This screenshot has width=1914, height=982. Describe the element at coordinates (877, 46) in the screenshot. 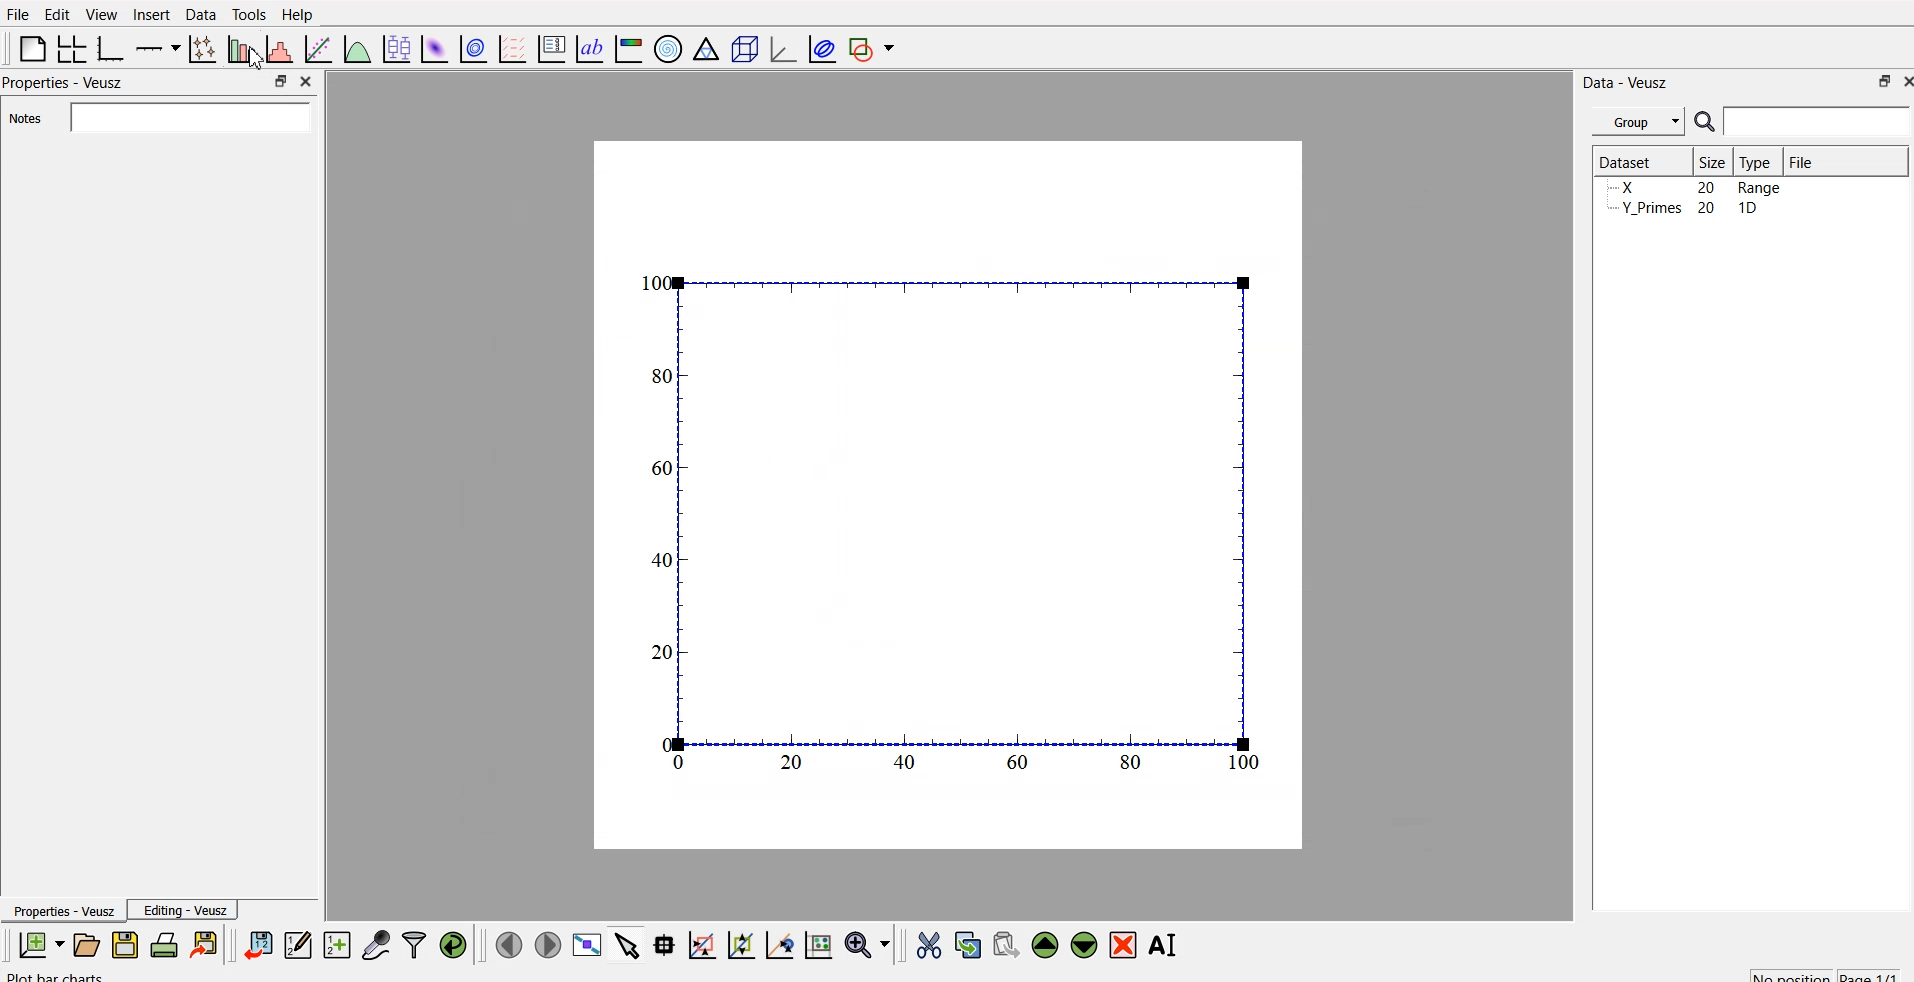

I see `add shape to plot` at that location.